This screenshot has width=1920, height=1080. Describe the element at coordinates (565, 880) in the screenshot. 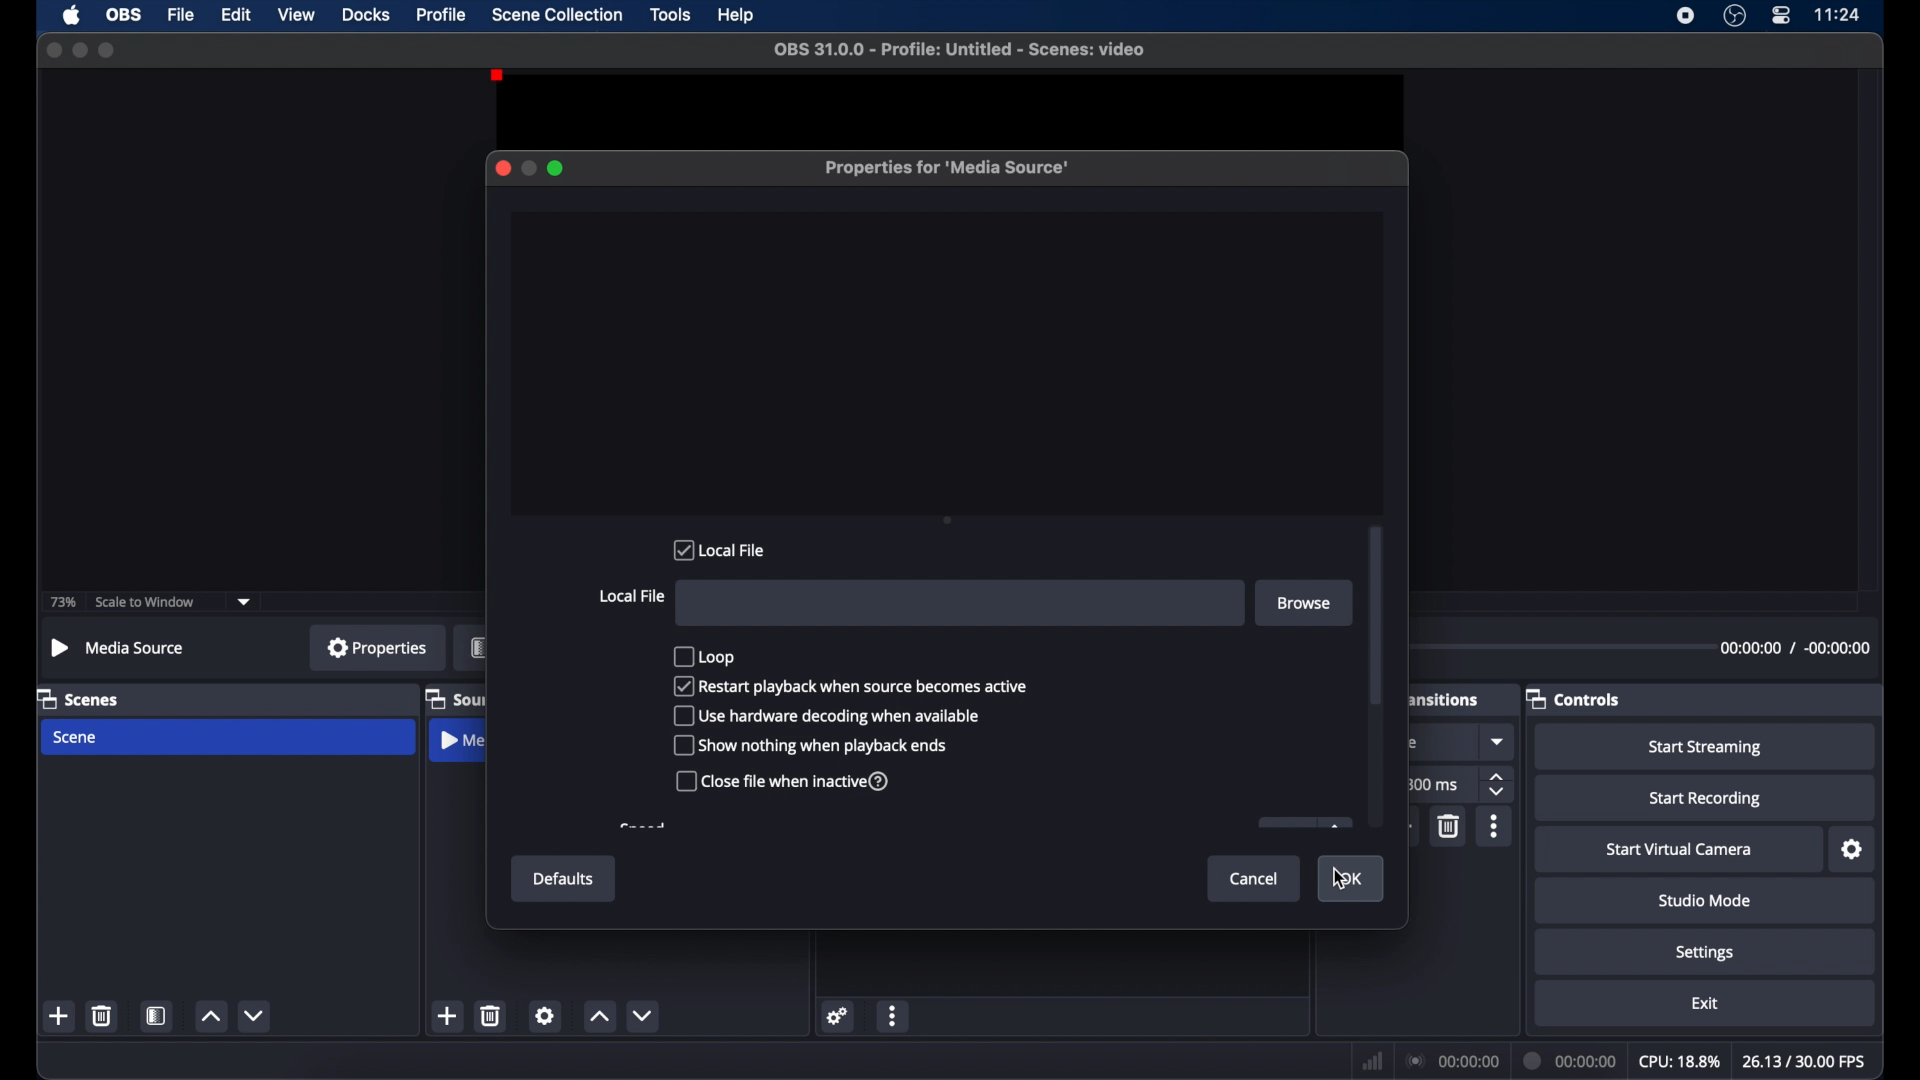

I see `defaults` at that location.